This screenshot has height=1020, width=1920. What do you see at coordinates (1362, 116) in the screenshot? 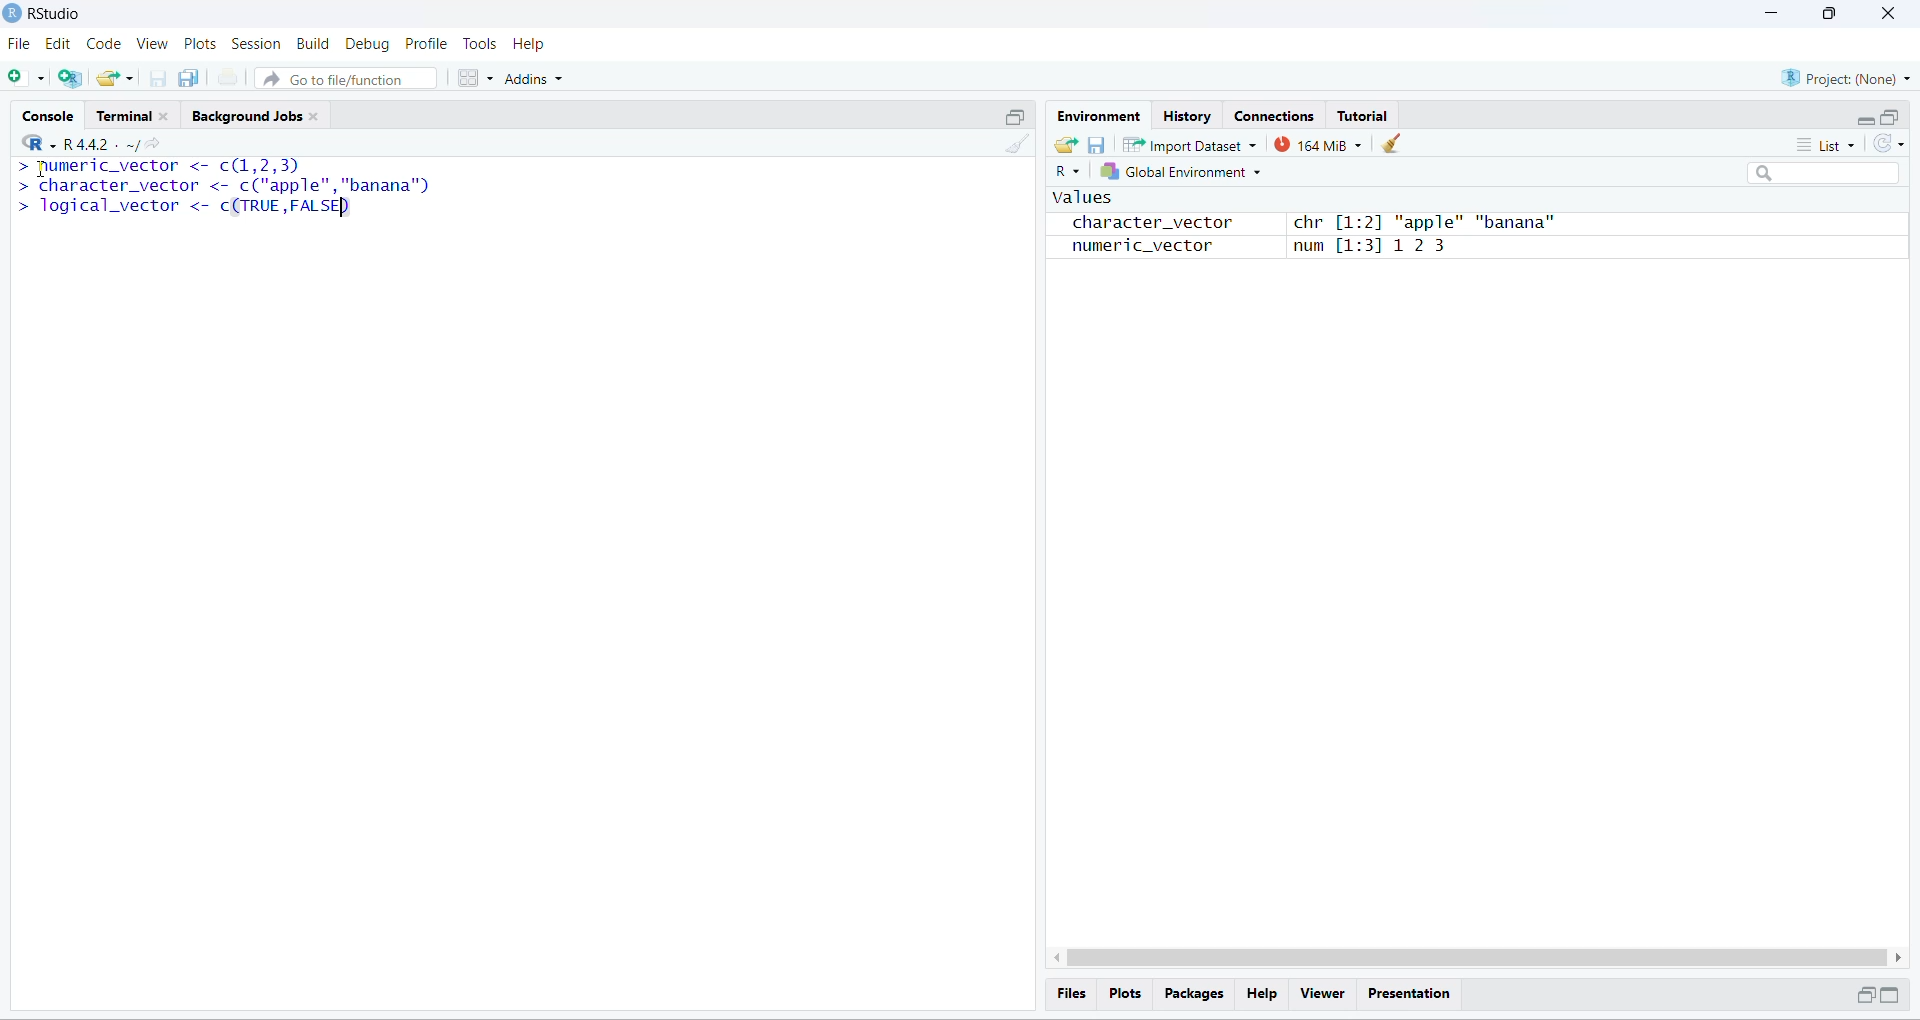
I see `Tutorial` at bounding box center [1362, 116].